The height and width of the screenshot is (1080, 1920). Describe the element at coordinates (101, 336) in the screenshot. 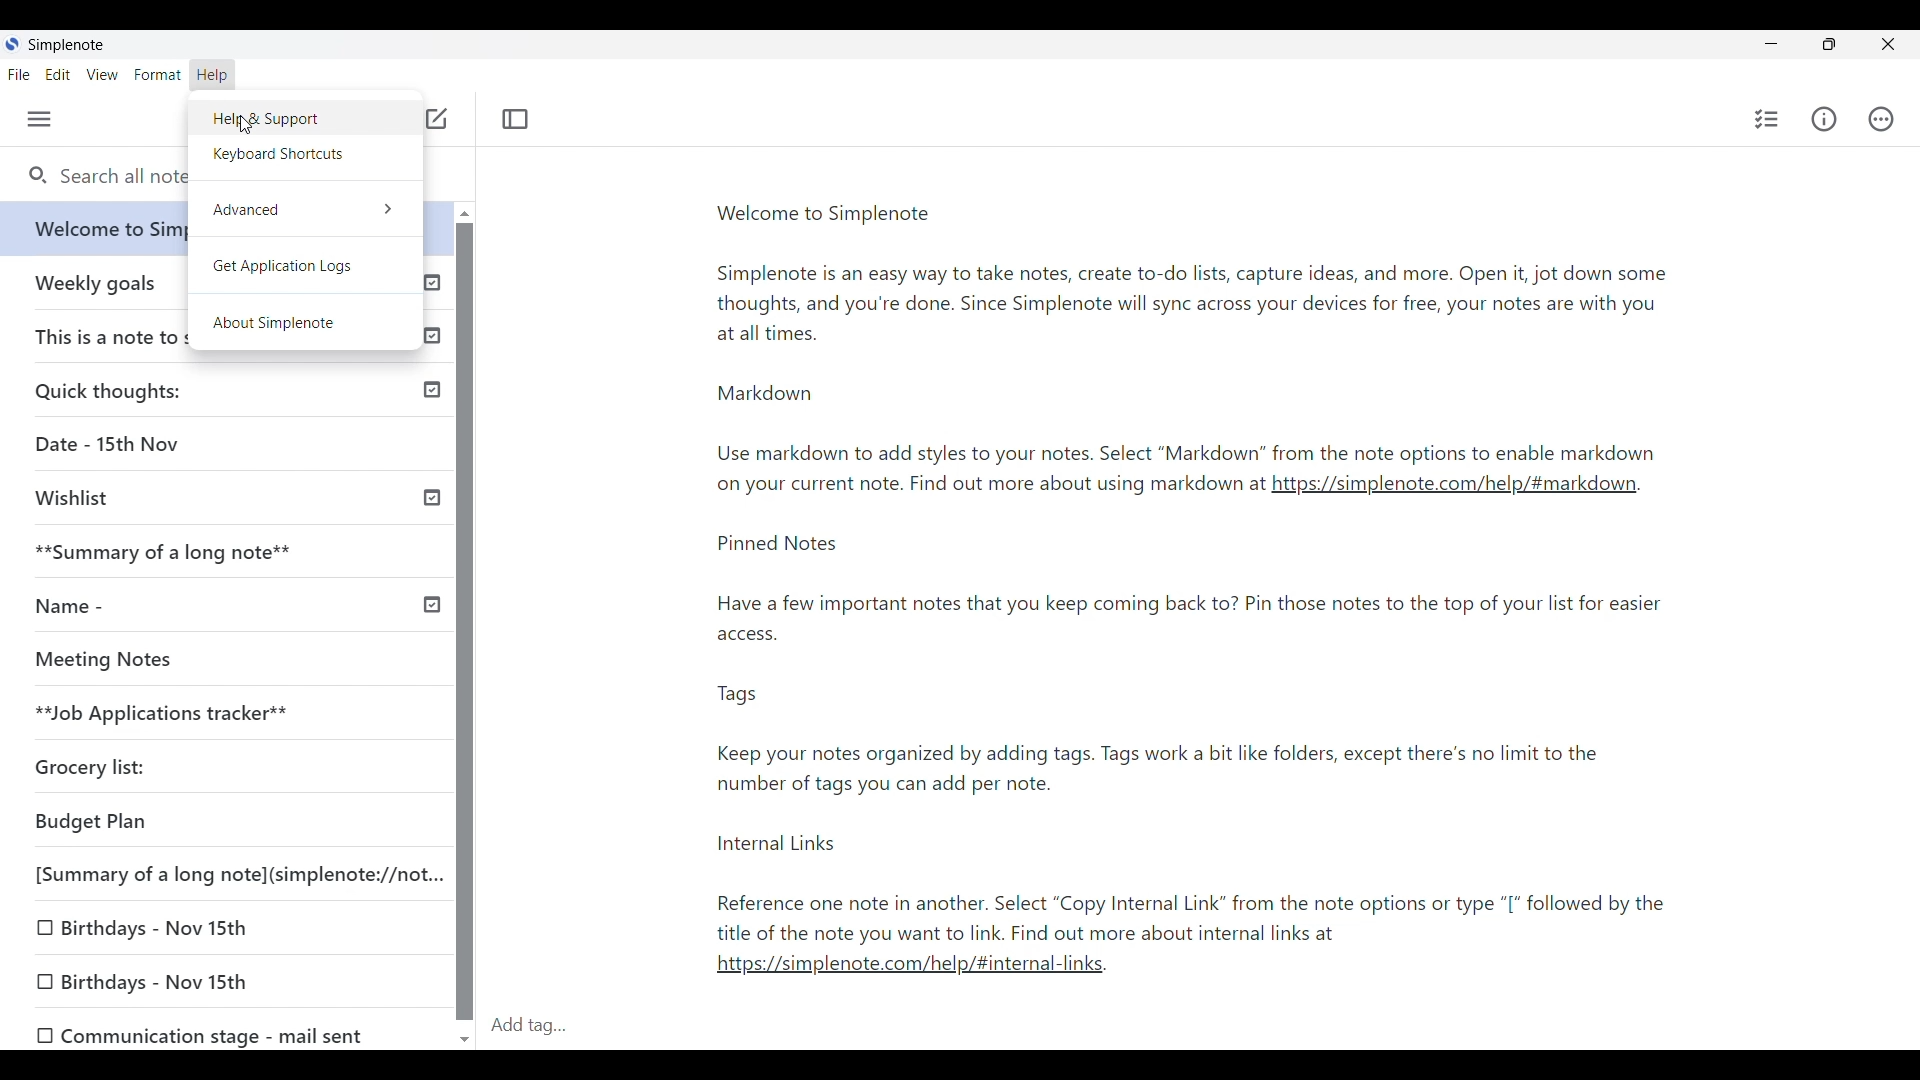

I see `This is a note to self` at that location.